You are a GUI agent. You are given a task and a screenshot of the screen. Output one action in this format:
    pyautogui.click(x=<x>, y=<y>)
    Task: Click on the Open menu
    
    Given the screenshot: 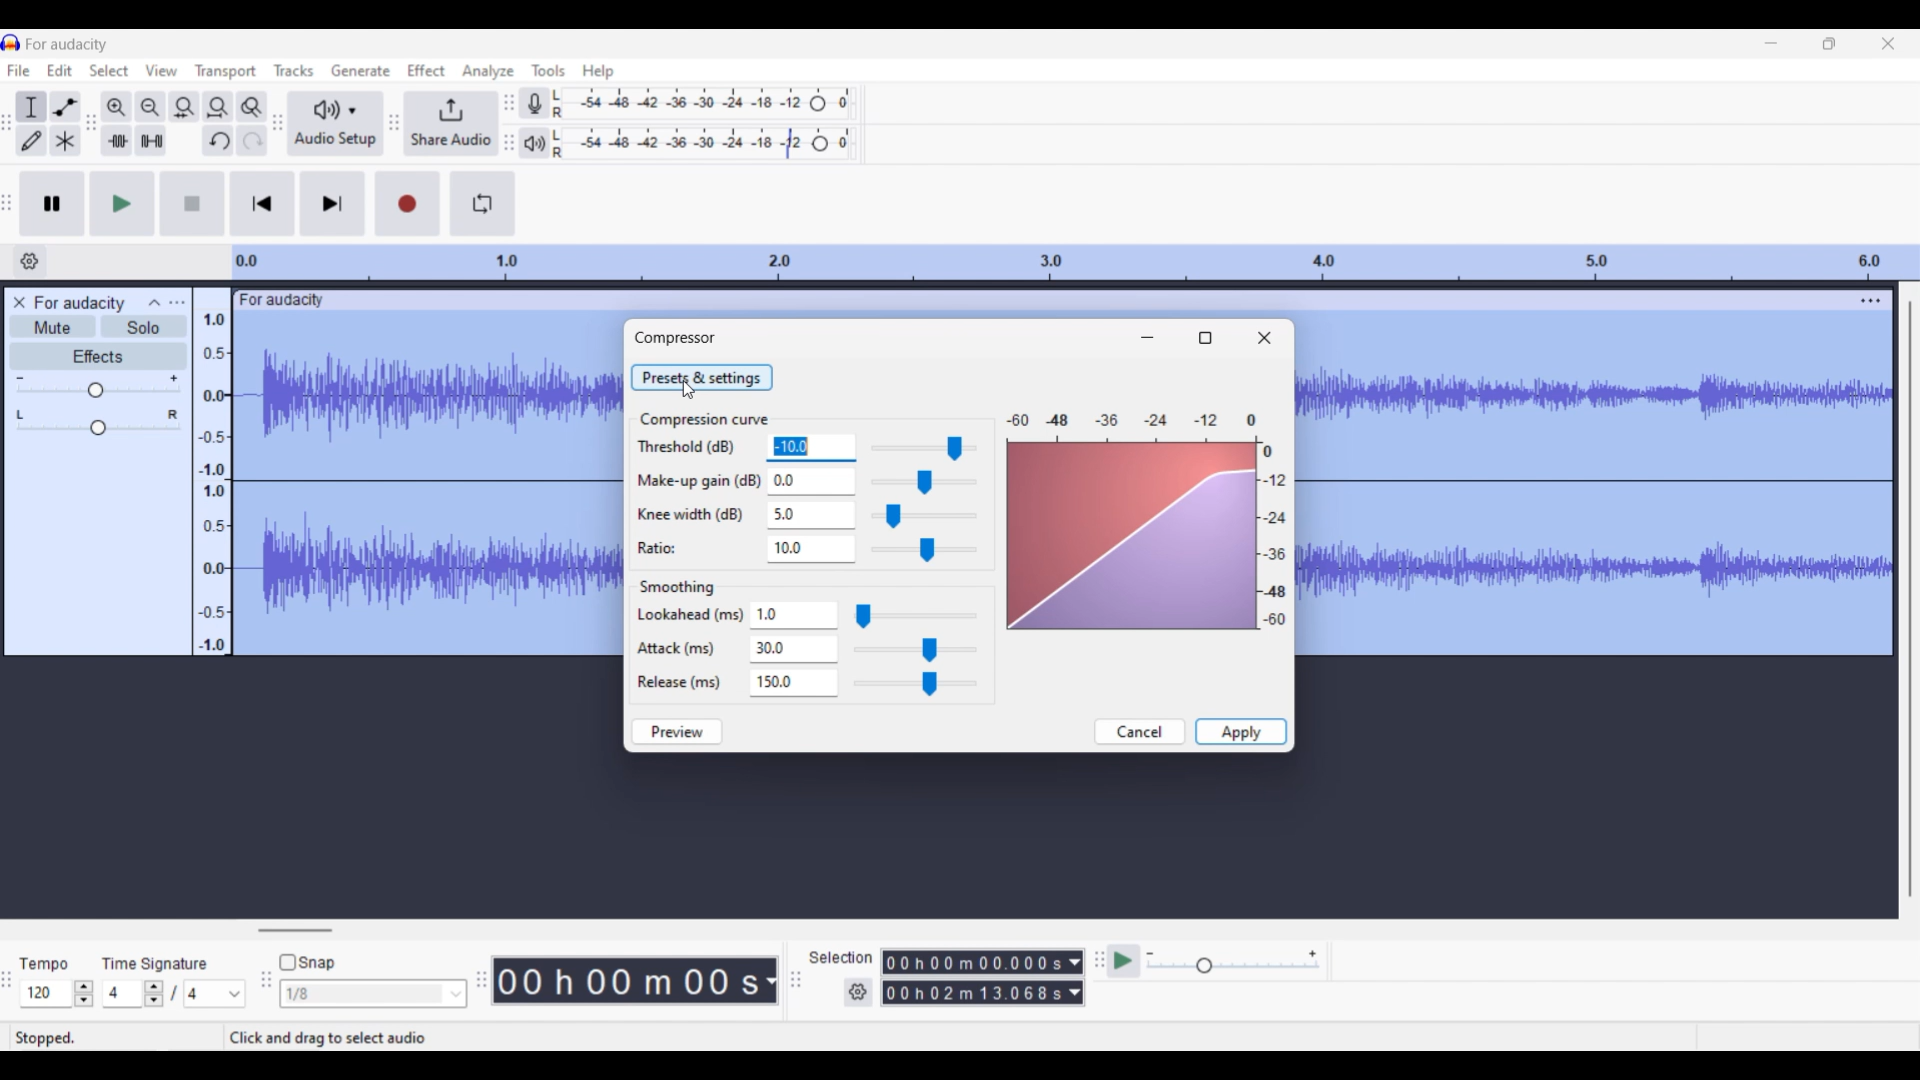 What is the action you would take?
    pyautogui.click(x=177, y=303)
    